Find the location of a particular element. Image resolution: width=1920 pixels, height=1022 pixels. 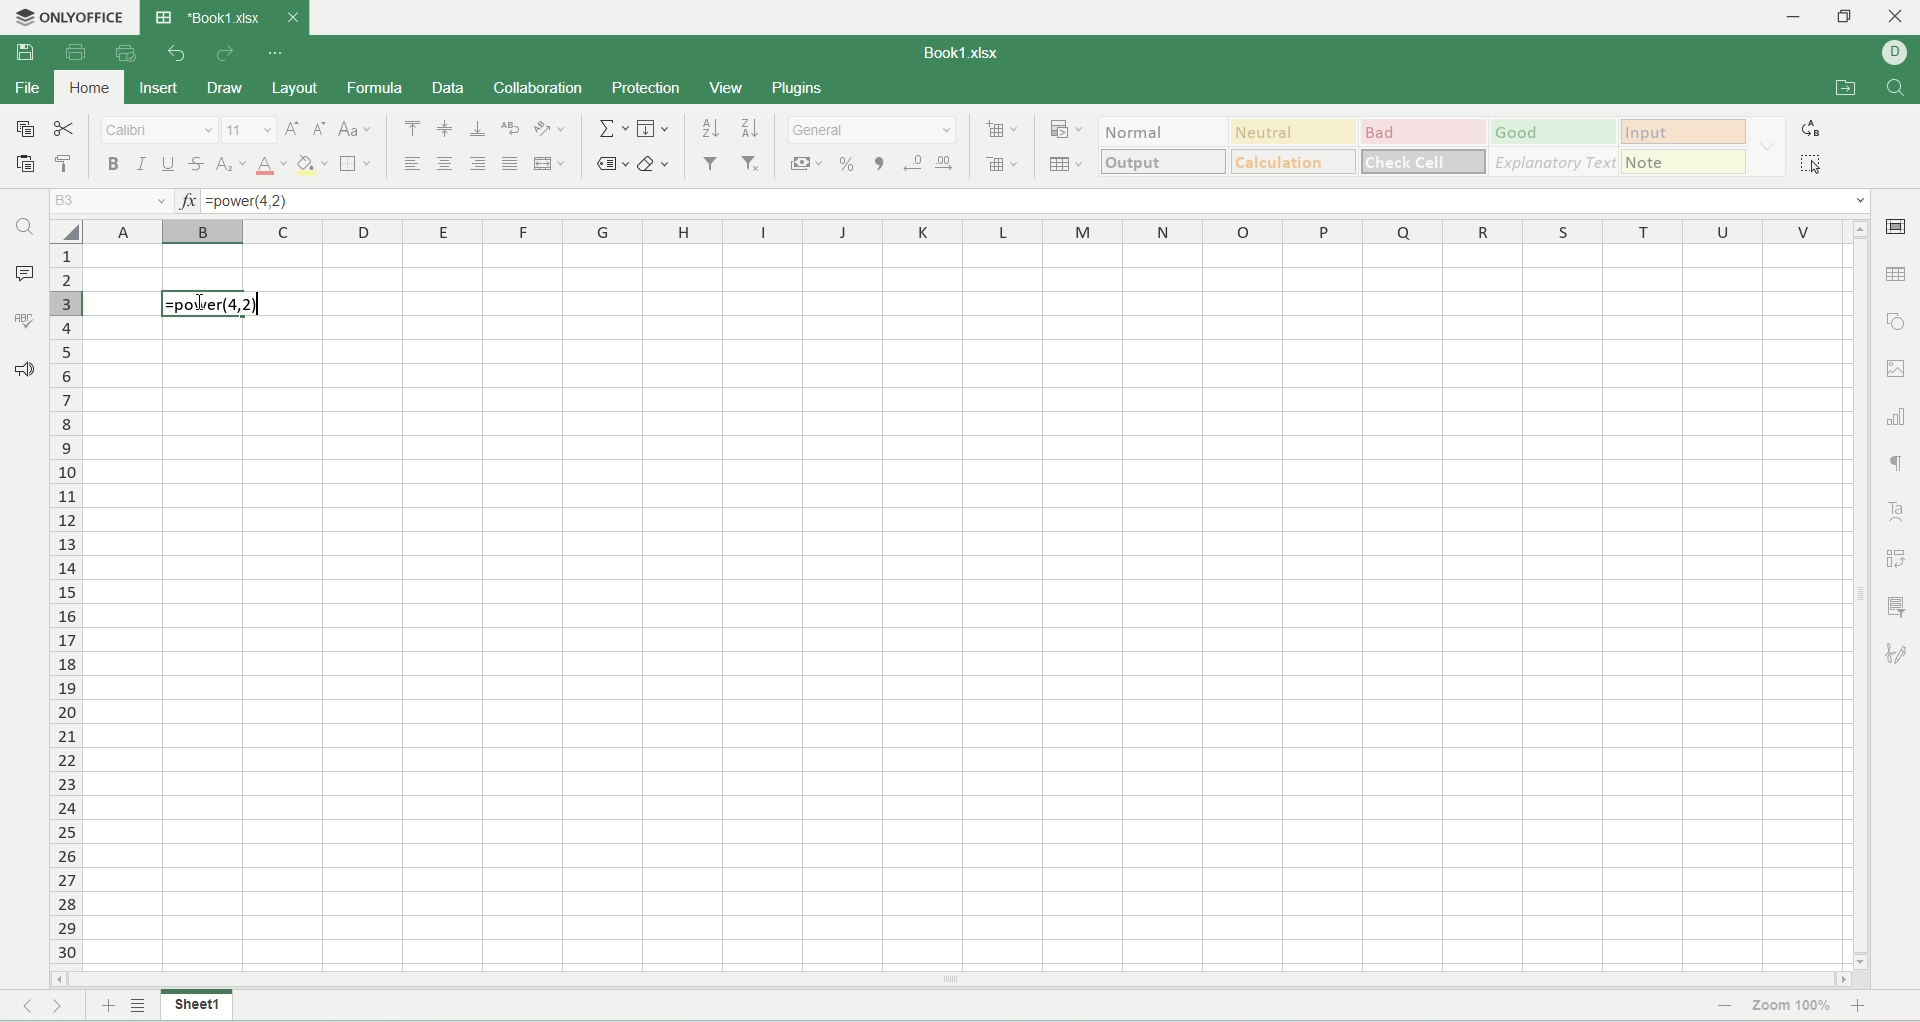

spreadsheet icon is located at coordinates (163, 18).